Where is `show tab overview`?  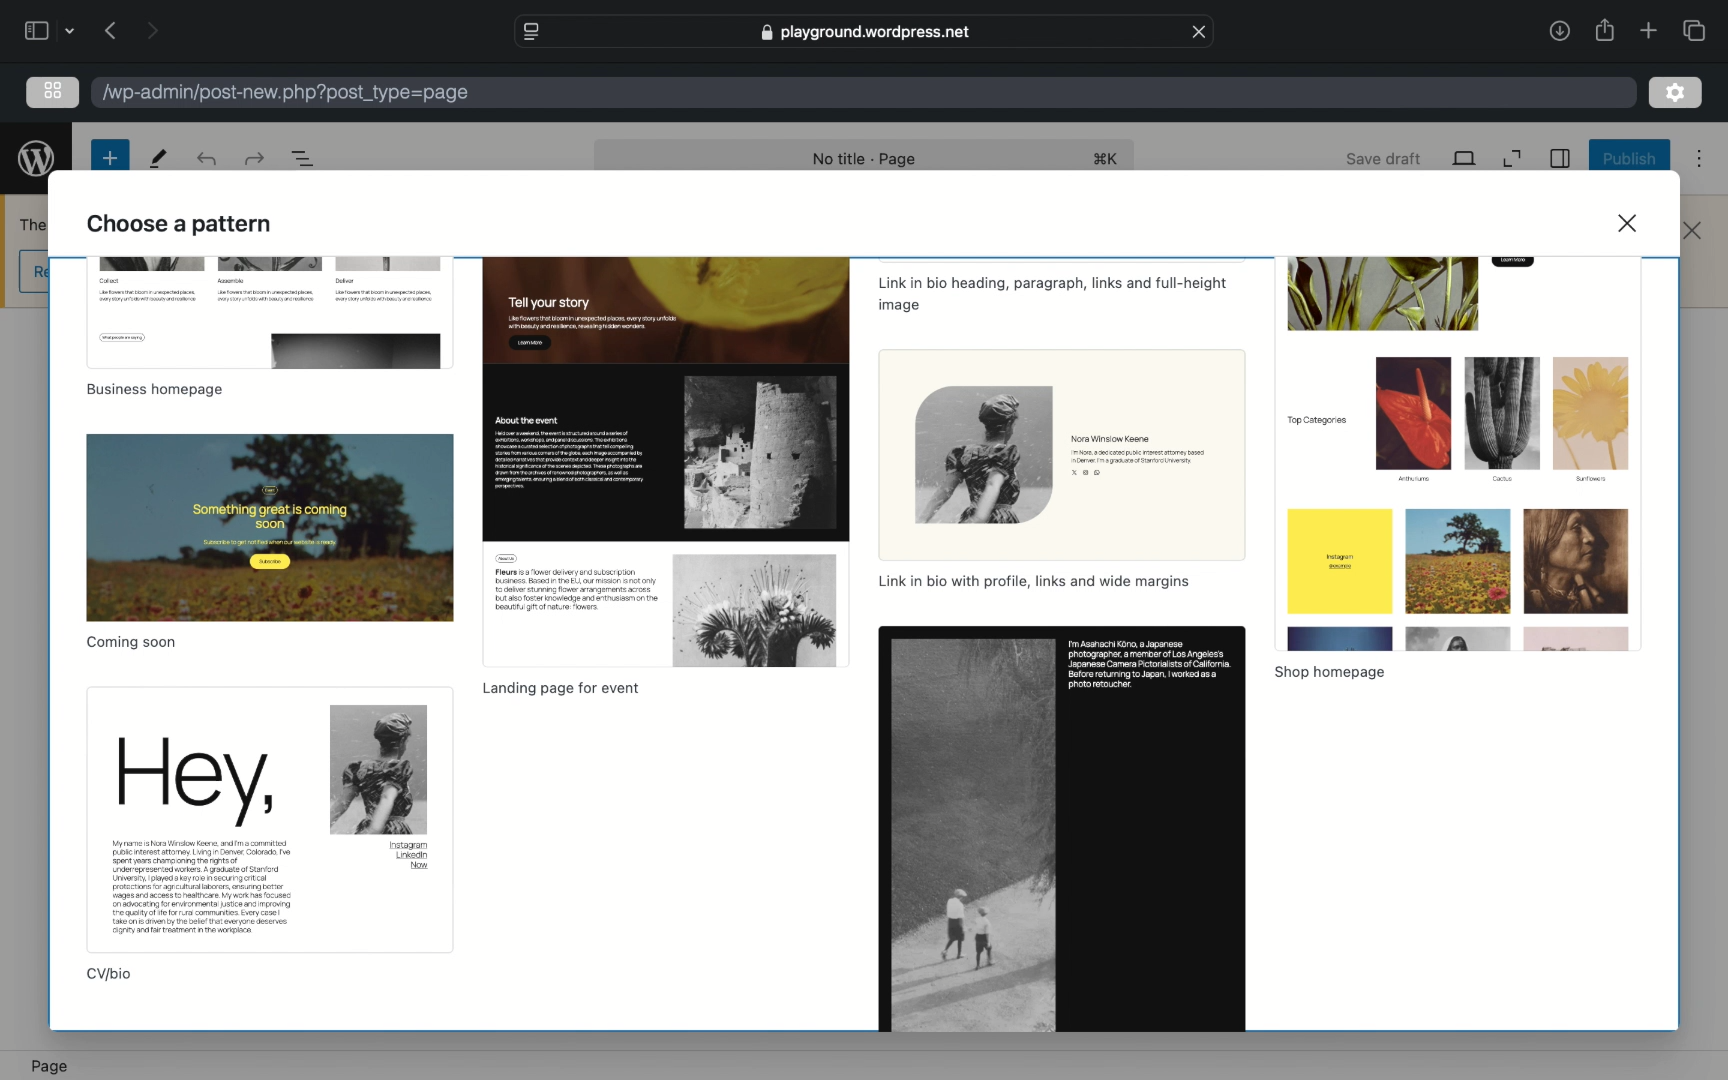
show tab overview is located at coordinates (1697, 30).